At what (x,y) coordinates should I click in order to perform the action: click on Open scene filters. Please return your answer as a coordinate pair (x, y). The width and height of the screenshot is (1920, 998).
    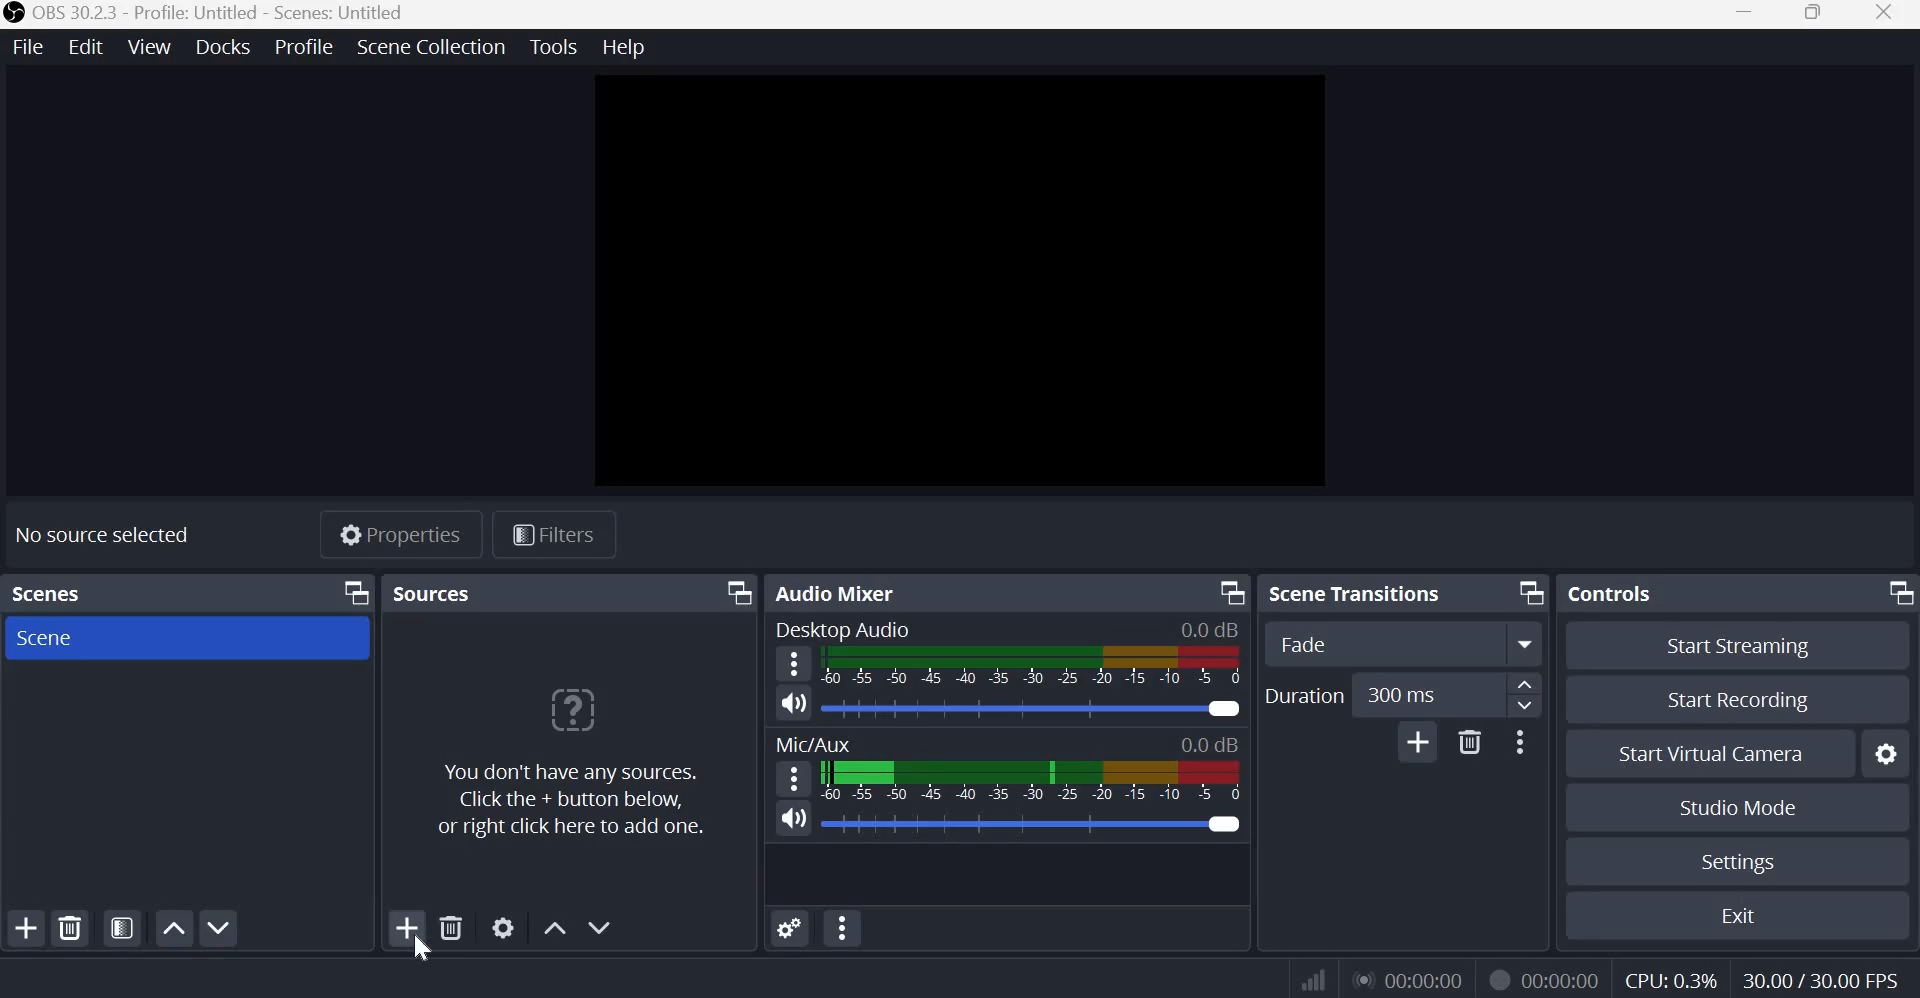
    Looking at the image, I should click on (122, 929).